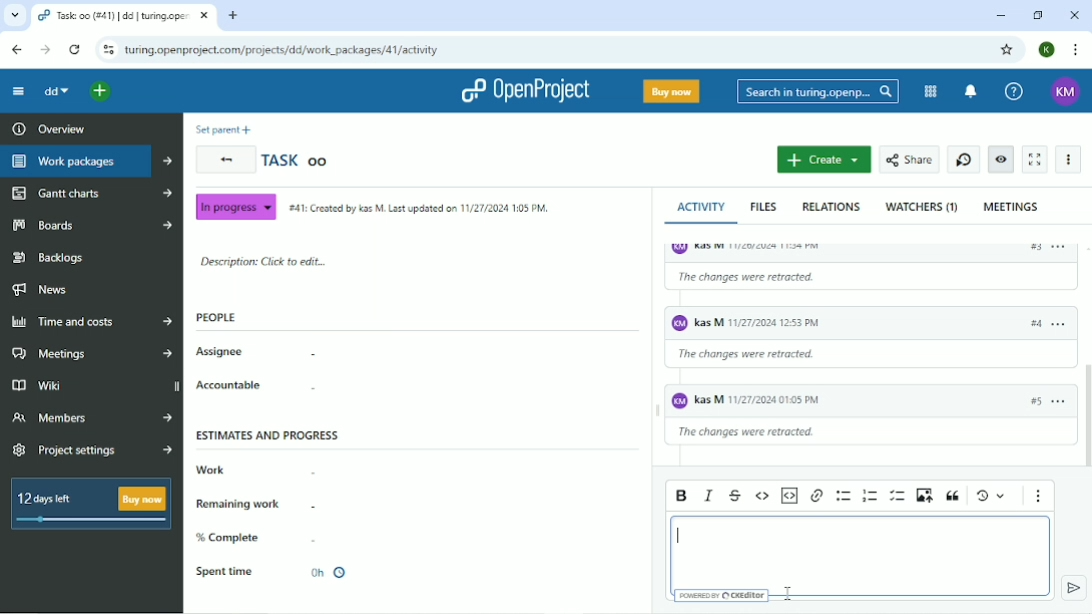  Describe the element at coordinates (1085, 435) in the screenshot. I see `Vertical scrollbar` at that location.